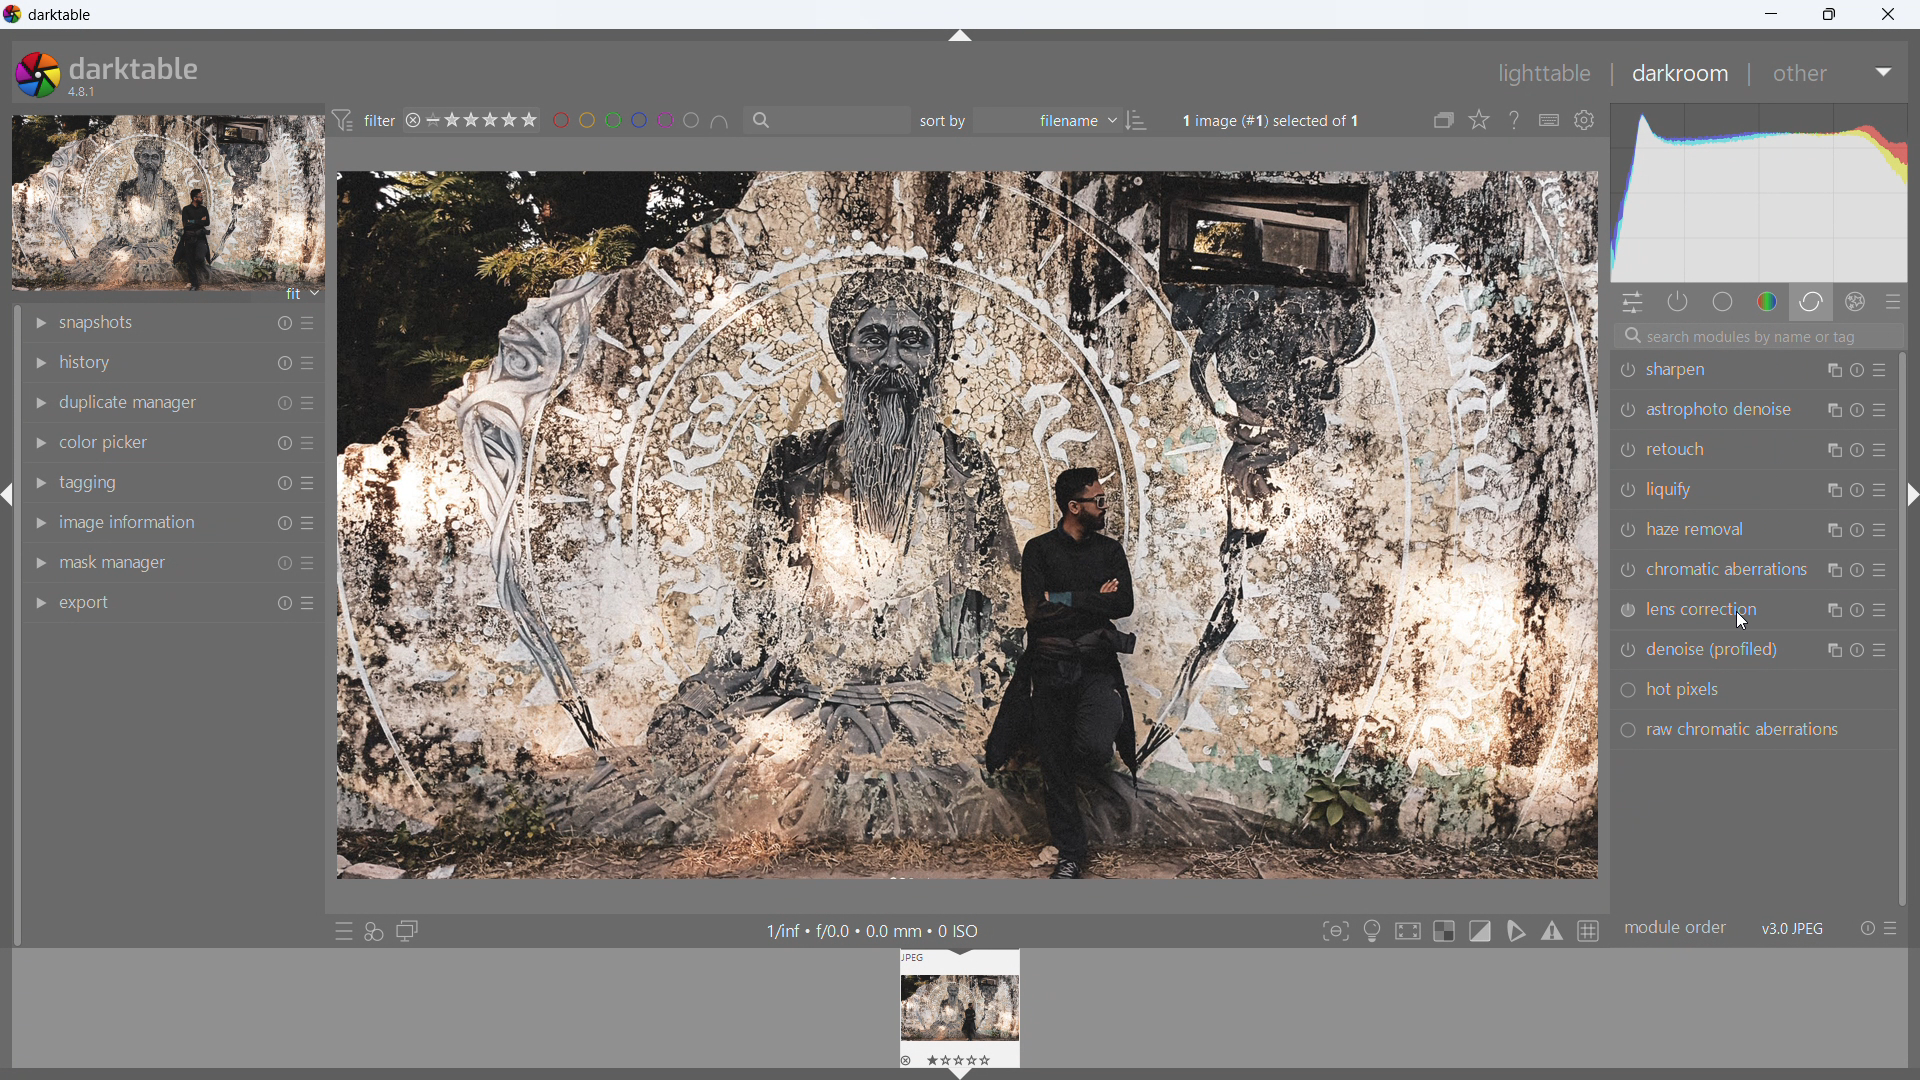 The width and height of the screenshot is (1920, 1080). I want to click on presets, so click(1881, 370).